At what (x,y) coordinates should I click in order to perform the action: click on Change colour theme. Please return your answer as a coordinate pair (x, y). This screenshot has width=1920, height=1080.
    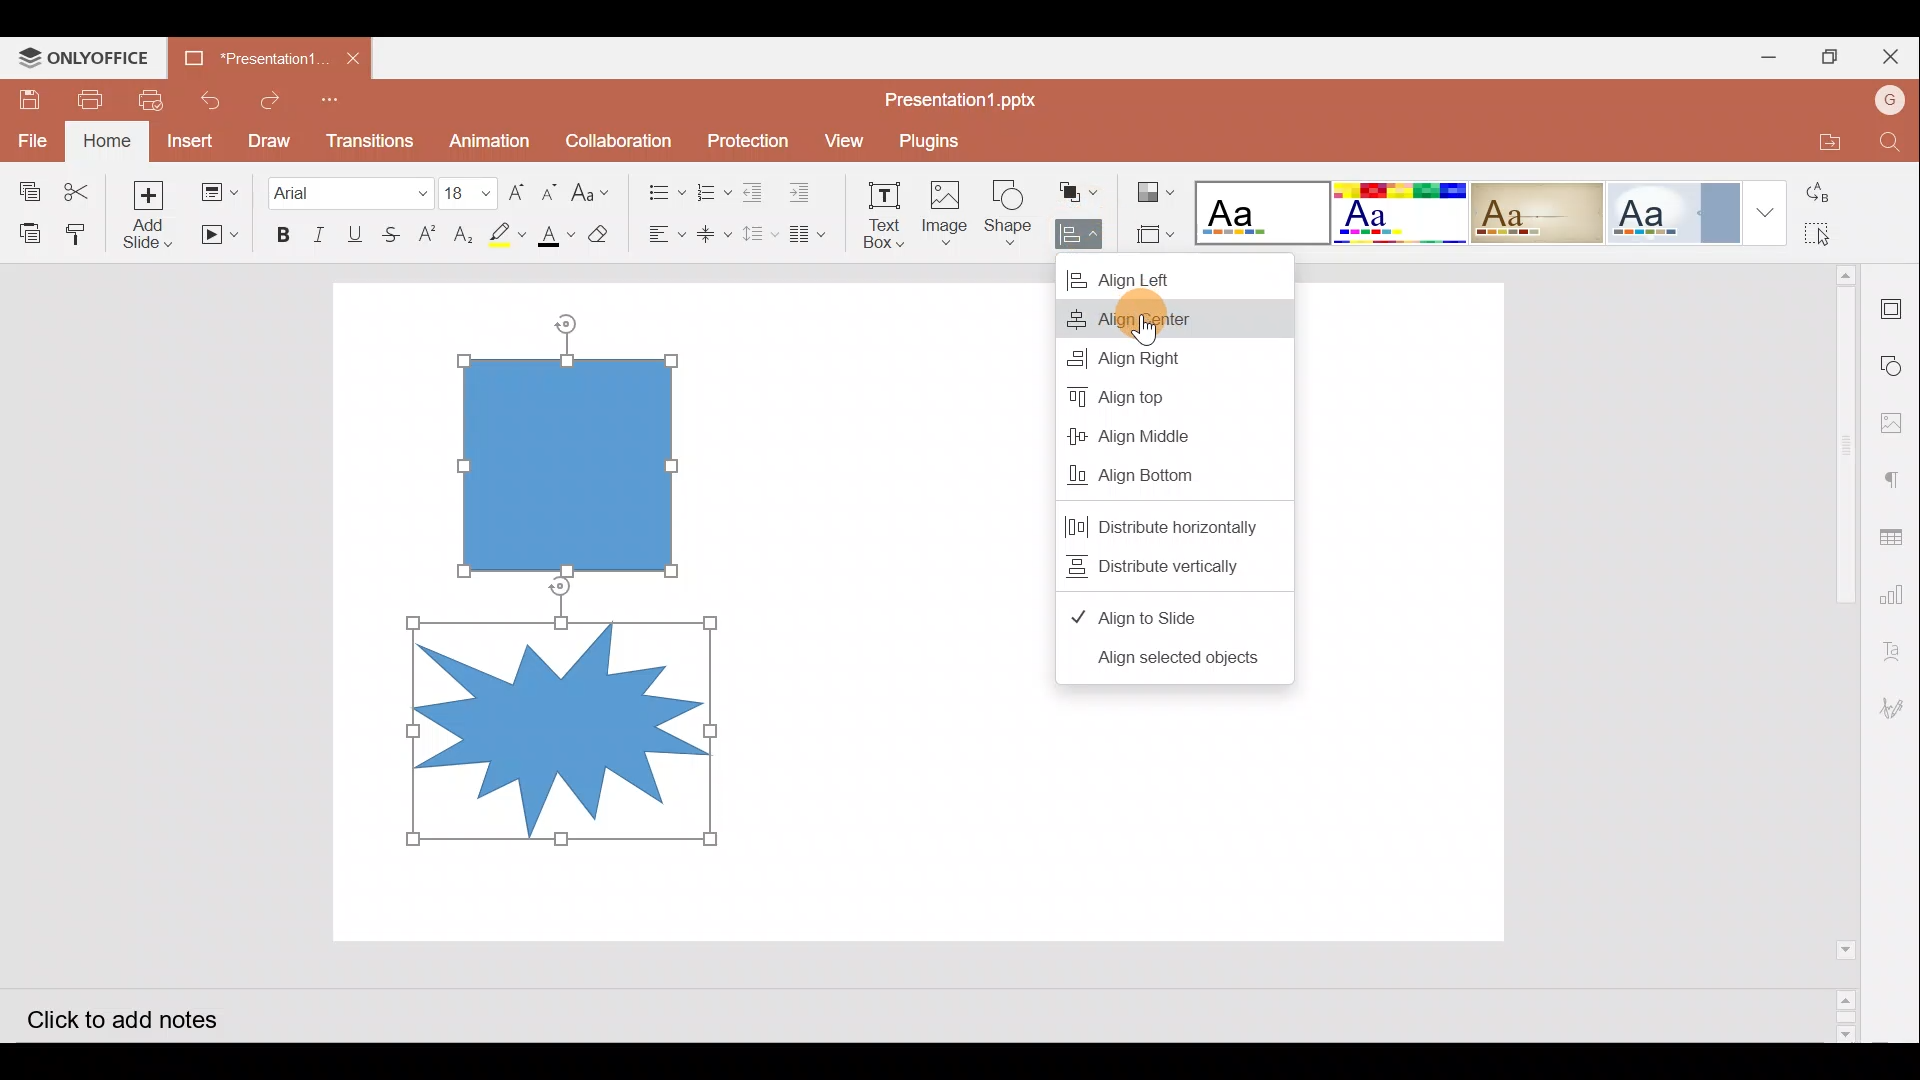
    Looking at the image, I should click on (1158, 187).